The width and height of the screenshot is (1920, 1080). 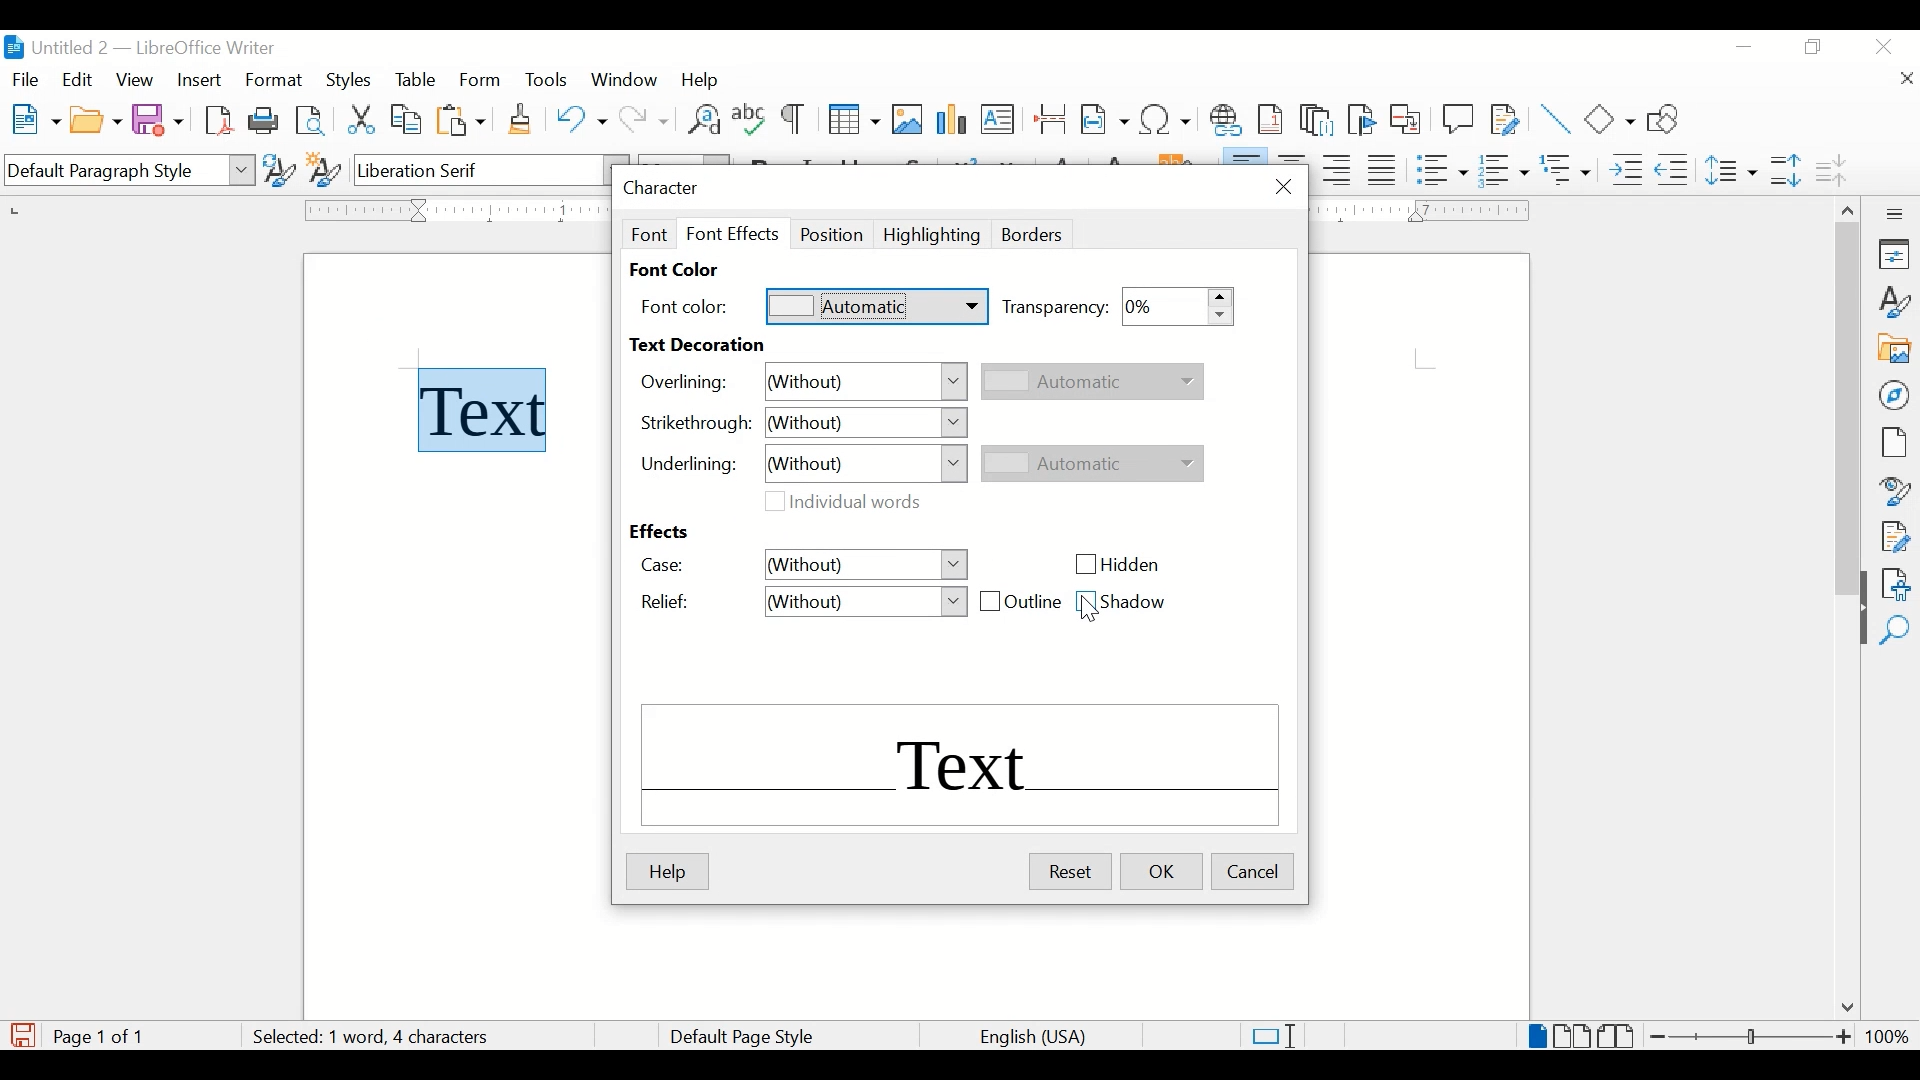 What do you see at coordinates (501, 407) in the screenshot?
I see `text` at bounding box center [501, 407].